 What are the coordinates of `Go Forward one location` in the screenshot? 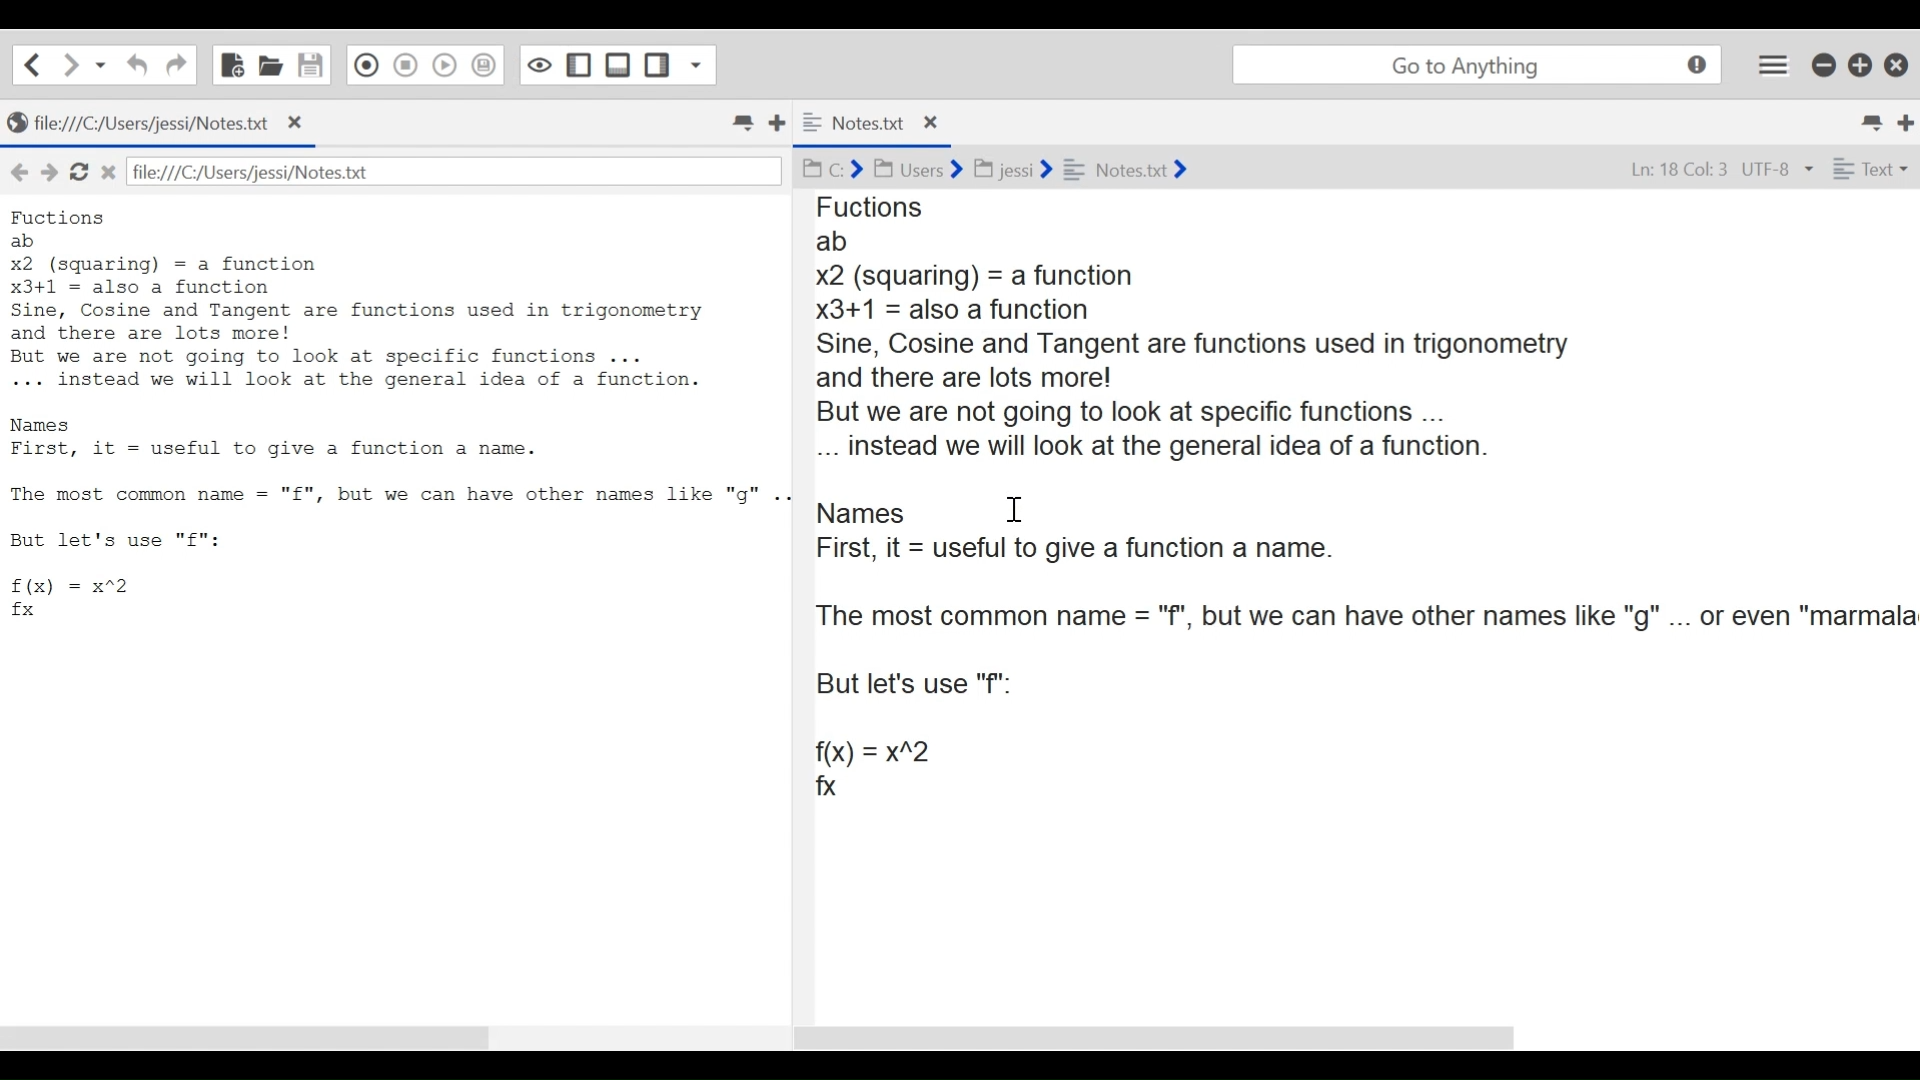 It's located at (71, 64).